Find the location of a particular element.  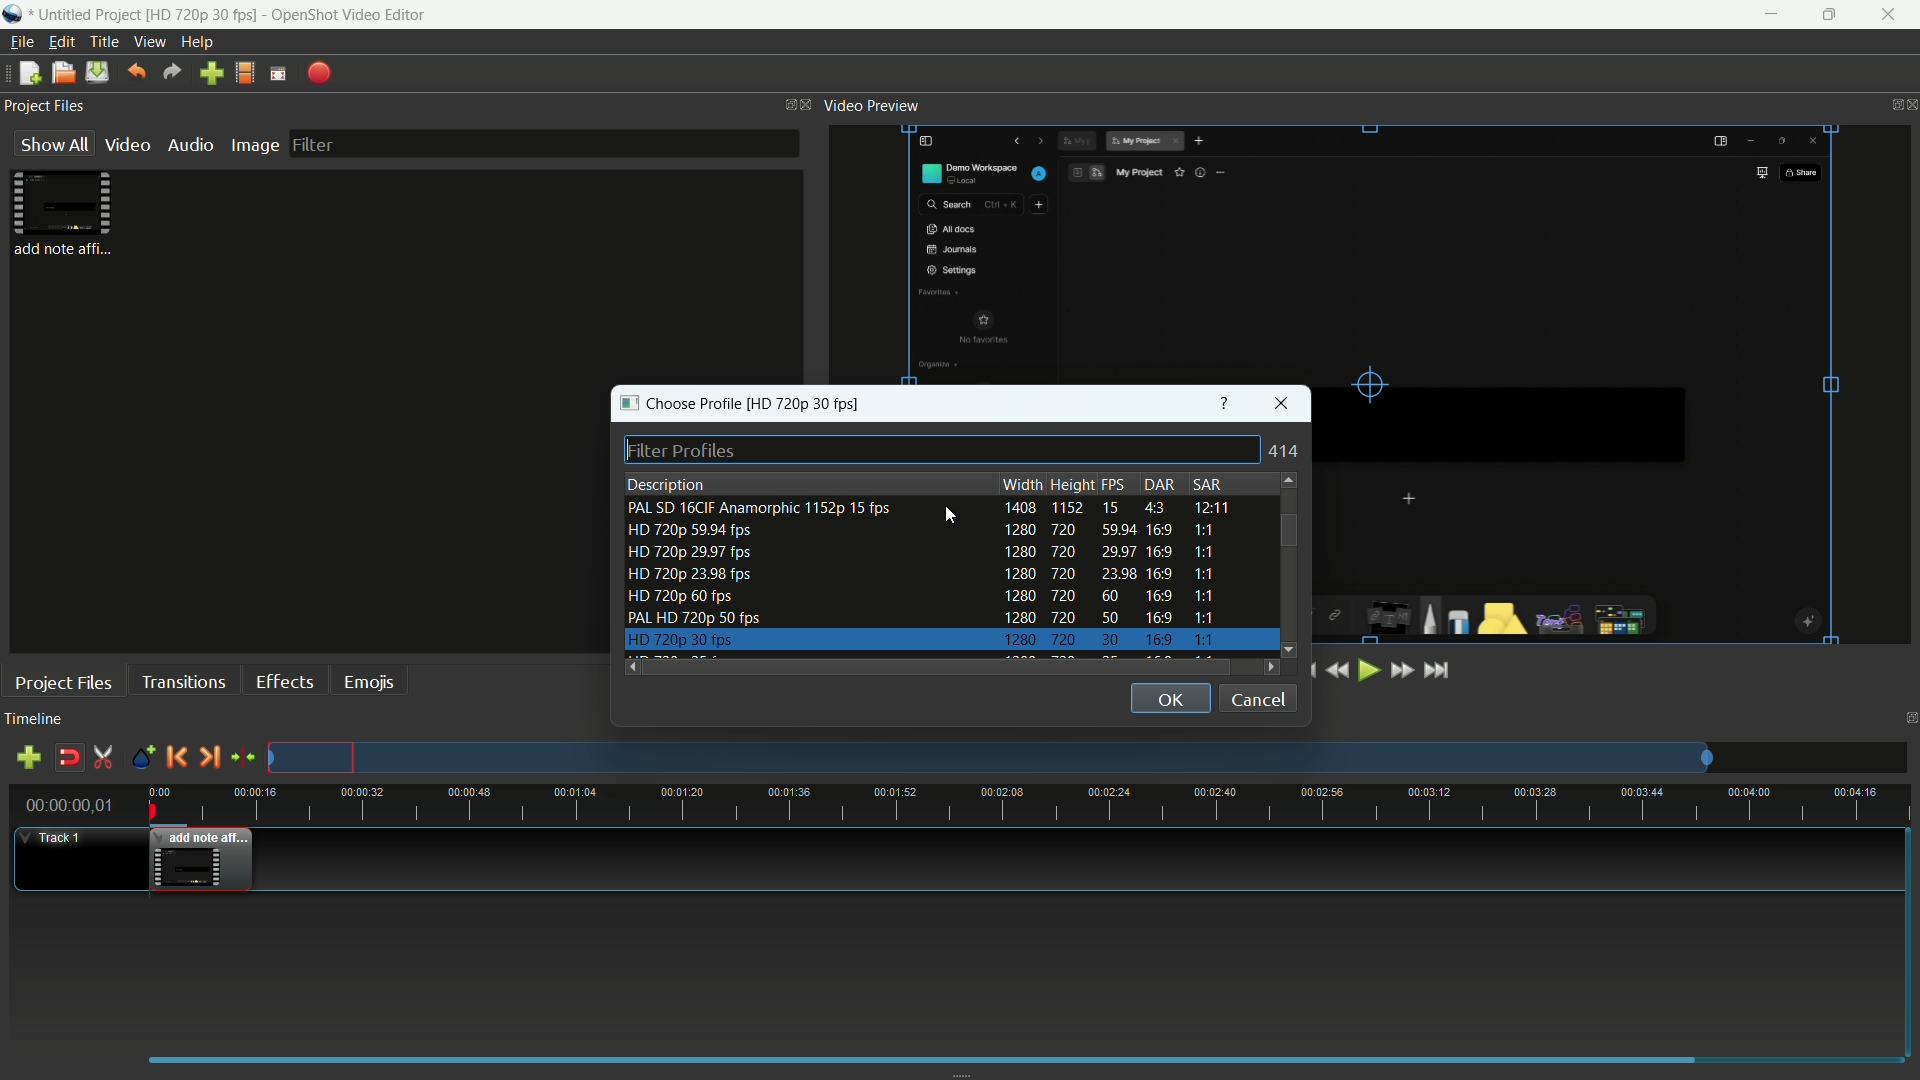

cancel is located at coordinates (1260, 698).